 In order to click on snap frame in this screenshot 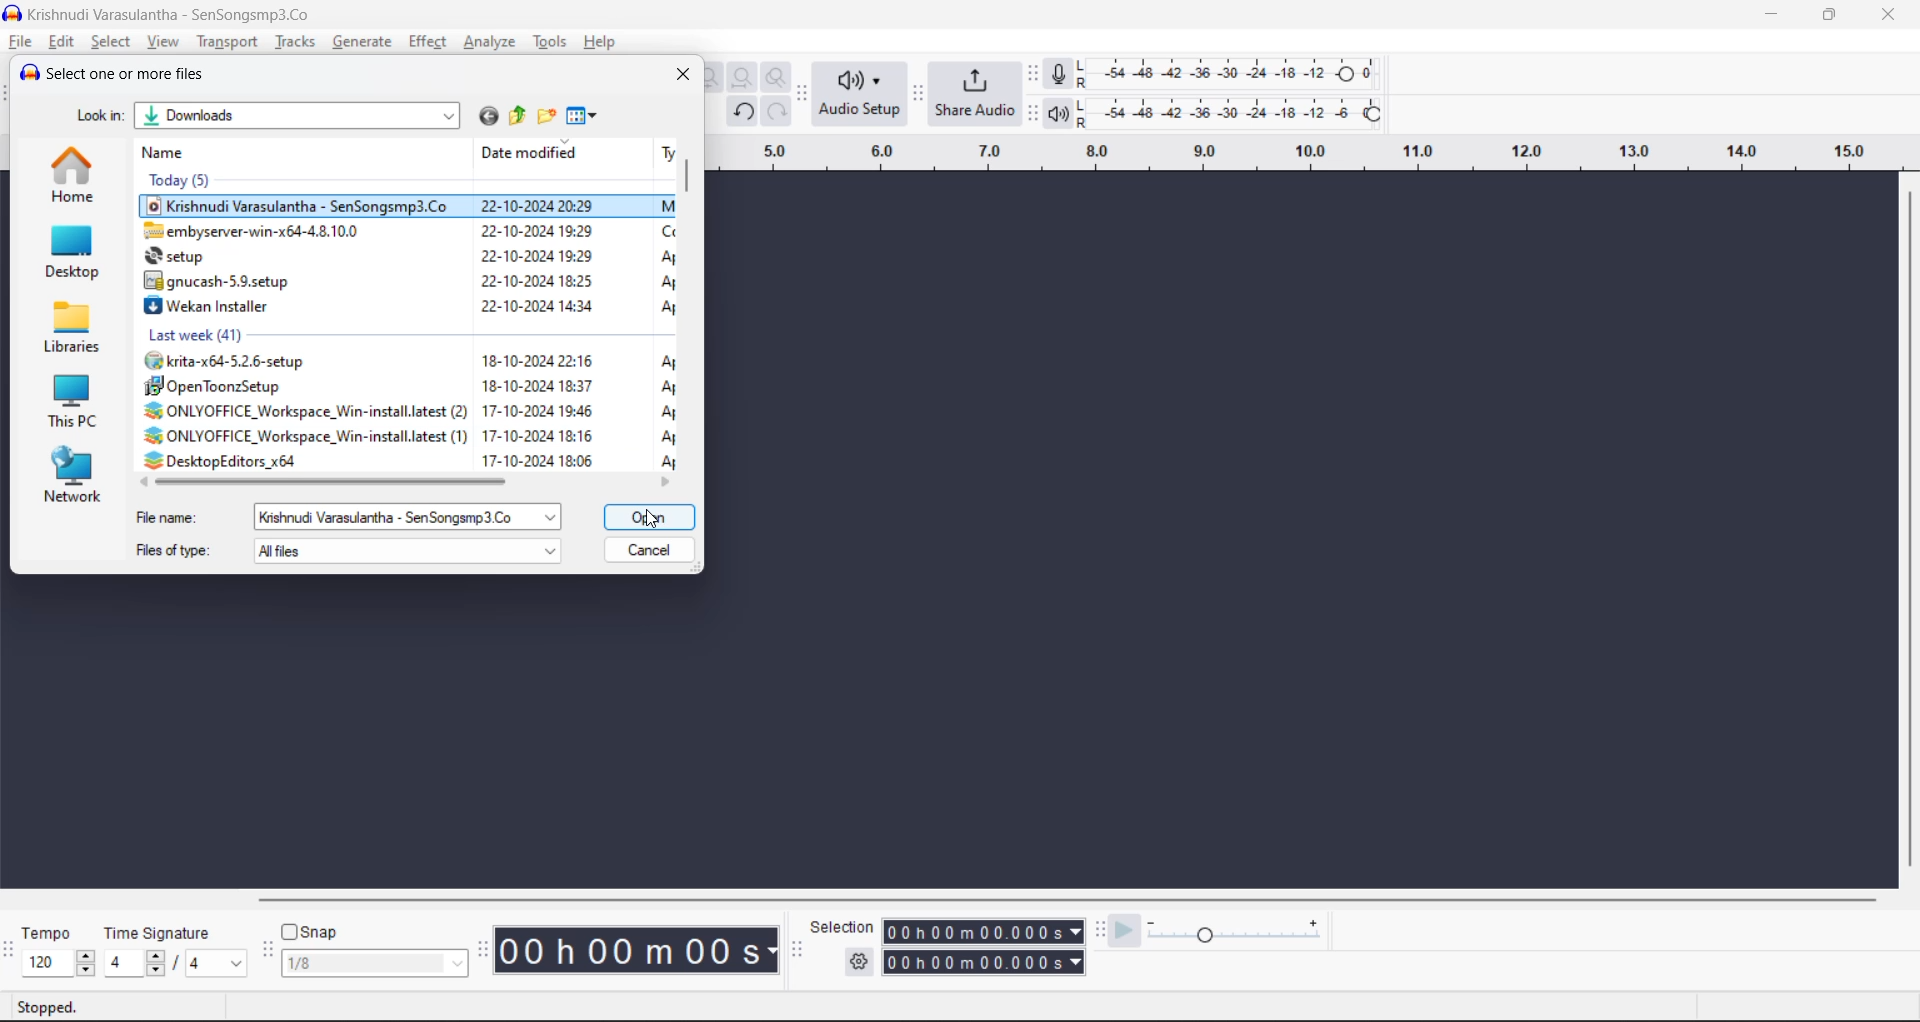, I will do `click(374, 964)`.